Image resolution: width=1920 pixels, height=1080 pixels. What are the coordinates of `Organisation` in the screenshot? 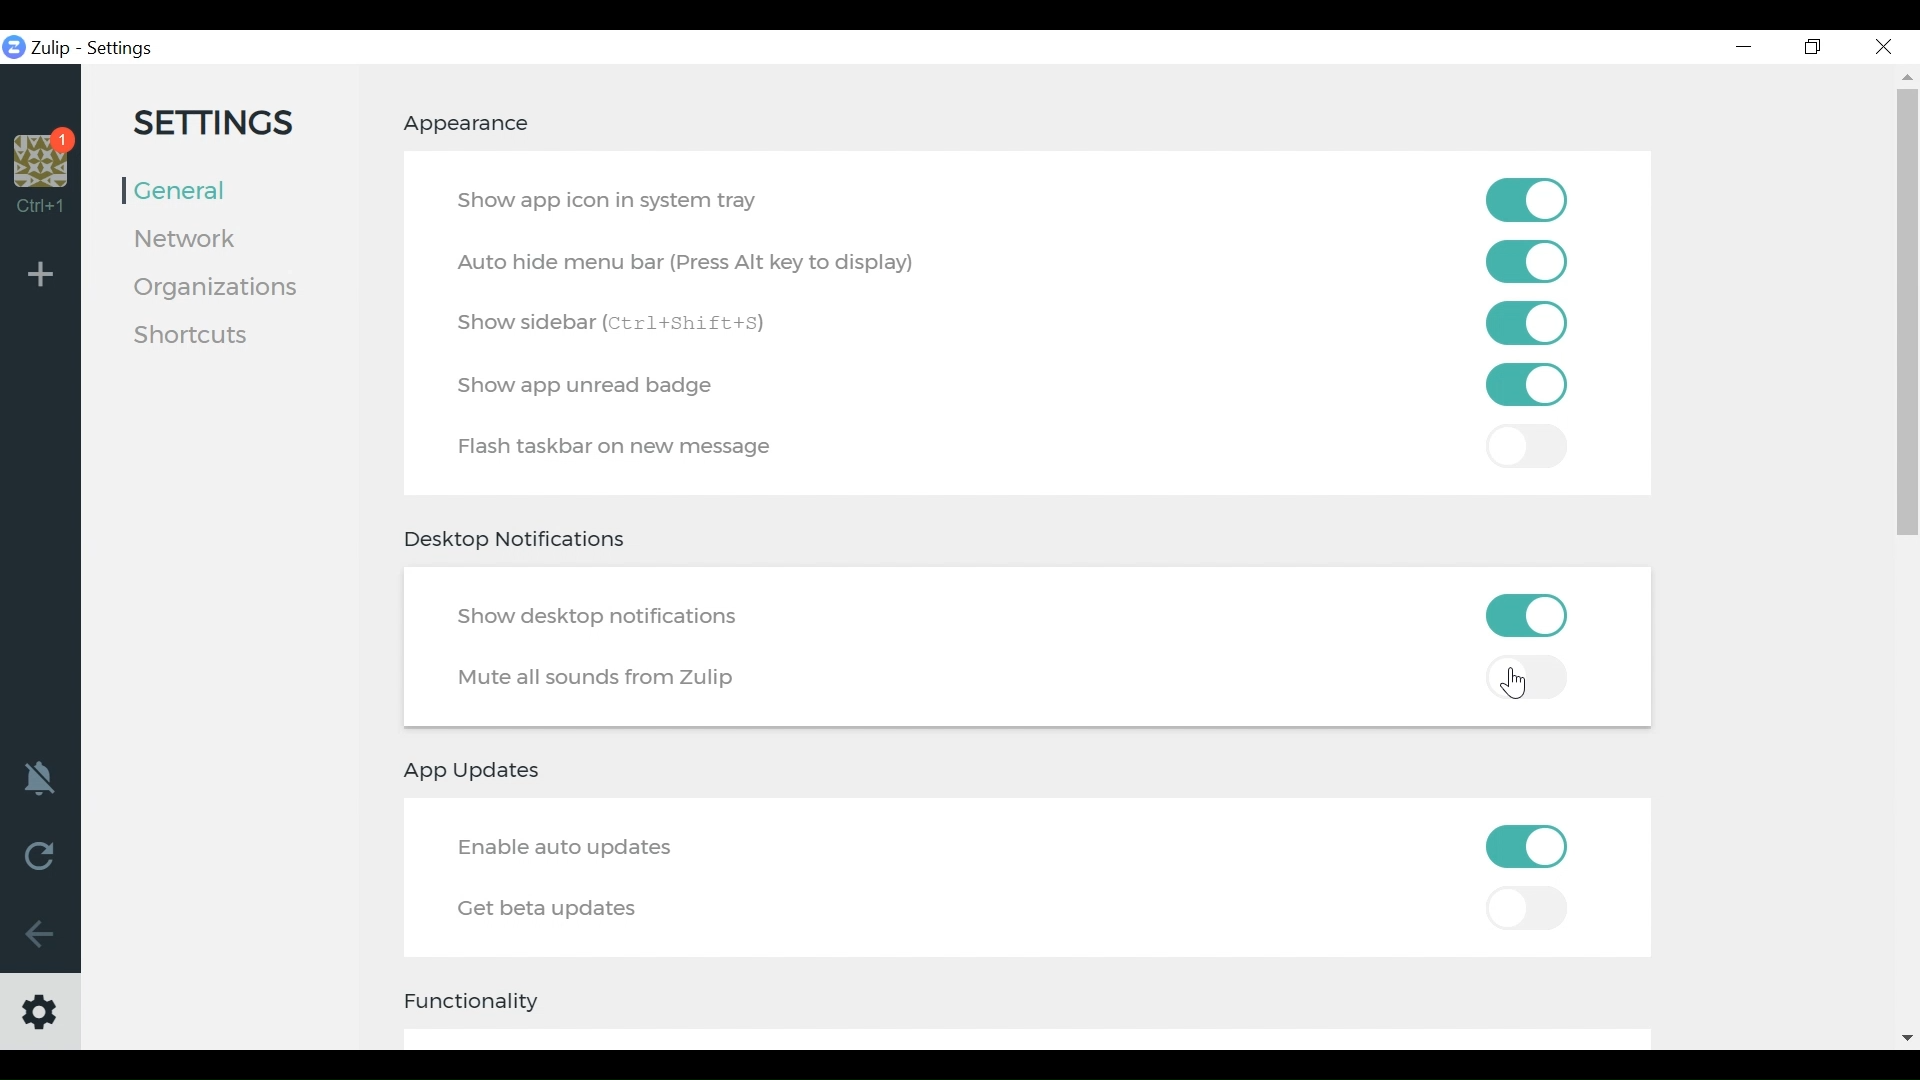 It's located at (217, 287).